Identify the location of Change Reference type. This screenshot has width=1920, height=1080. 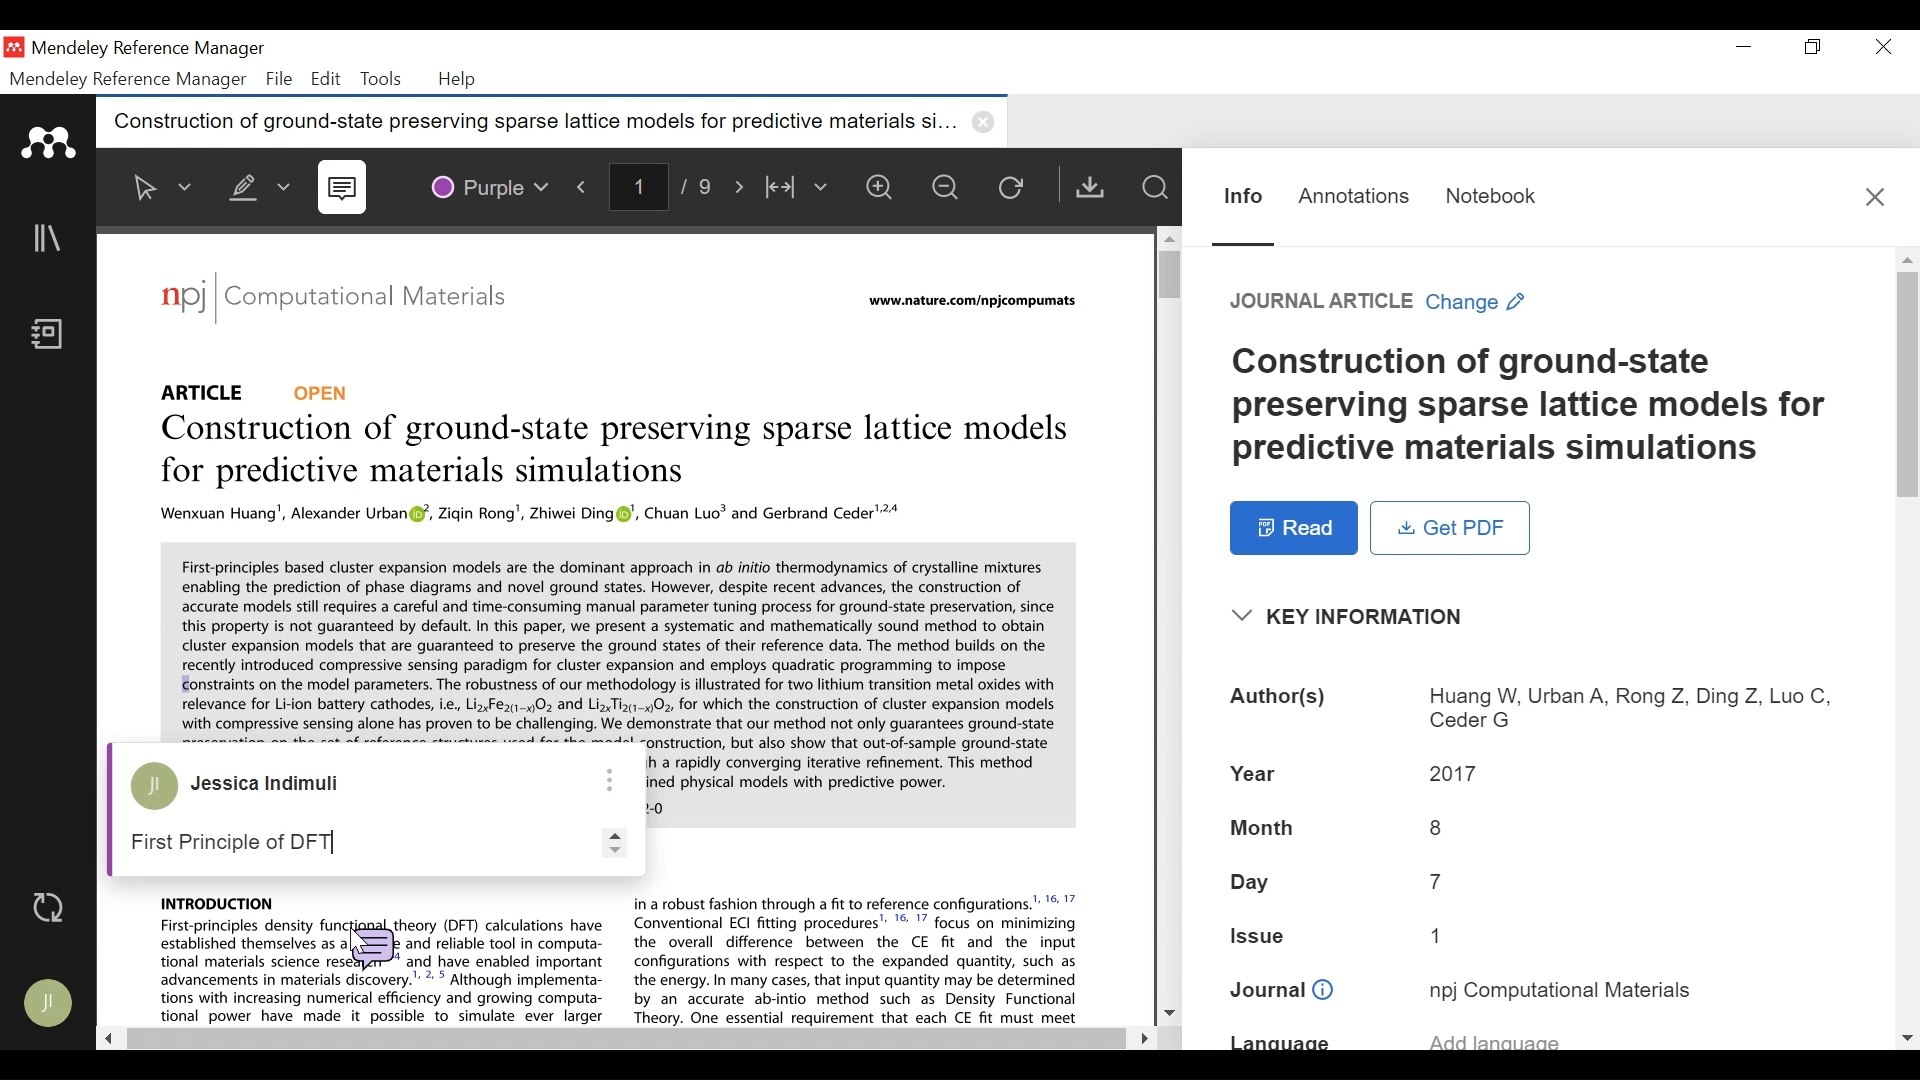
(1381, 303).